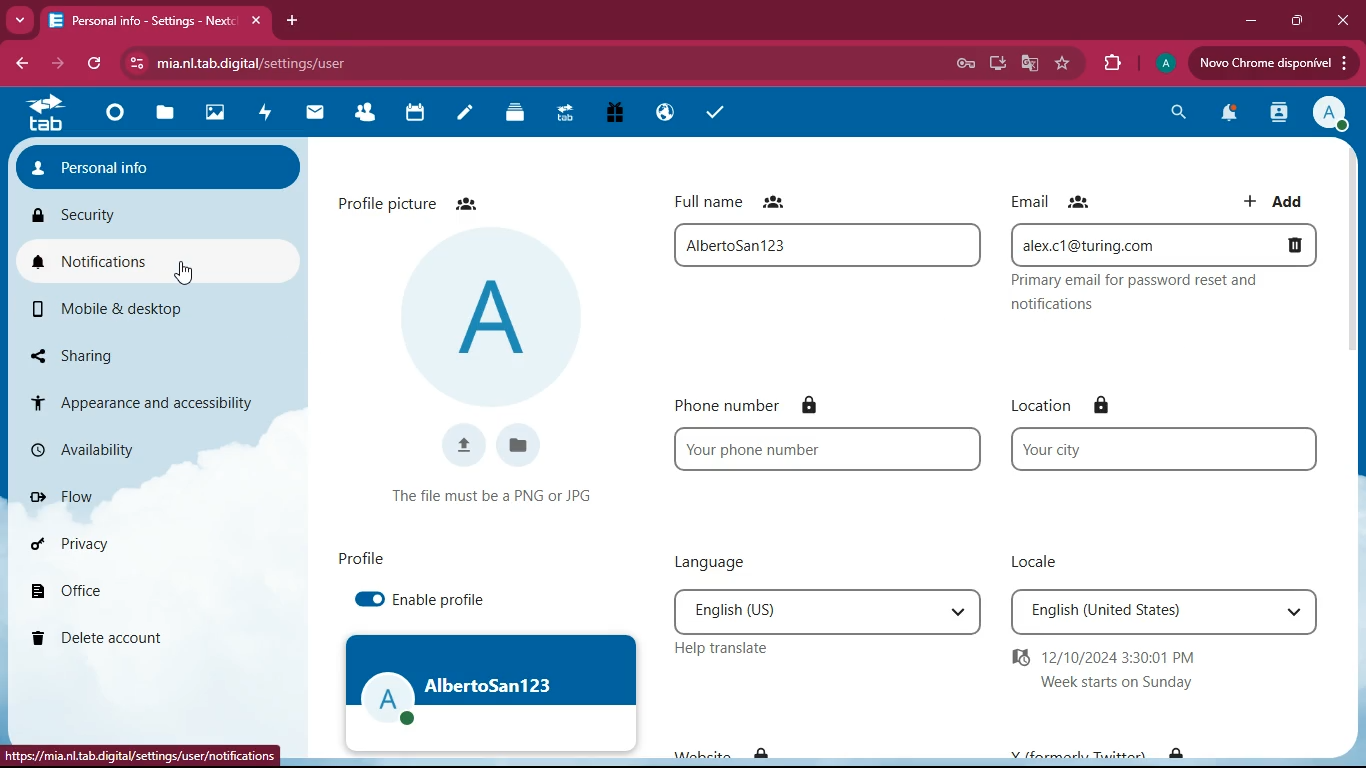 The height and width of the screenshot is (768, 1366). Describe the element at coordinates (826, 247) in the screenshot. I see `full name` at that location.